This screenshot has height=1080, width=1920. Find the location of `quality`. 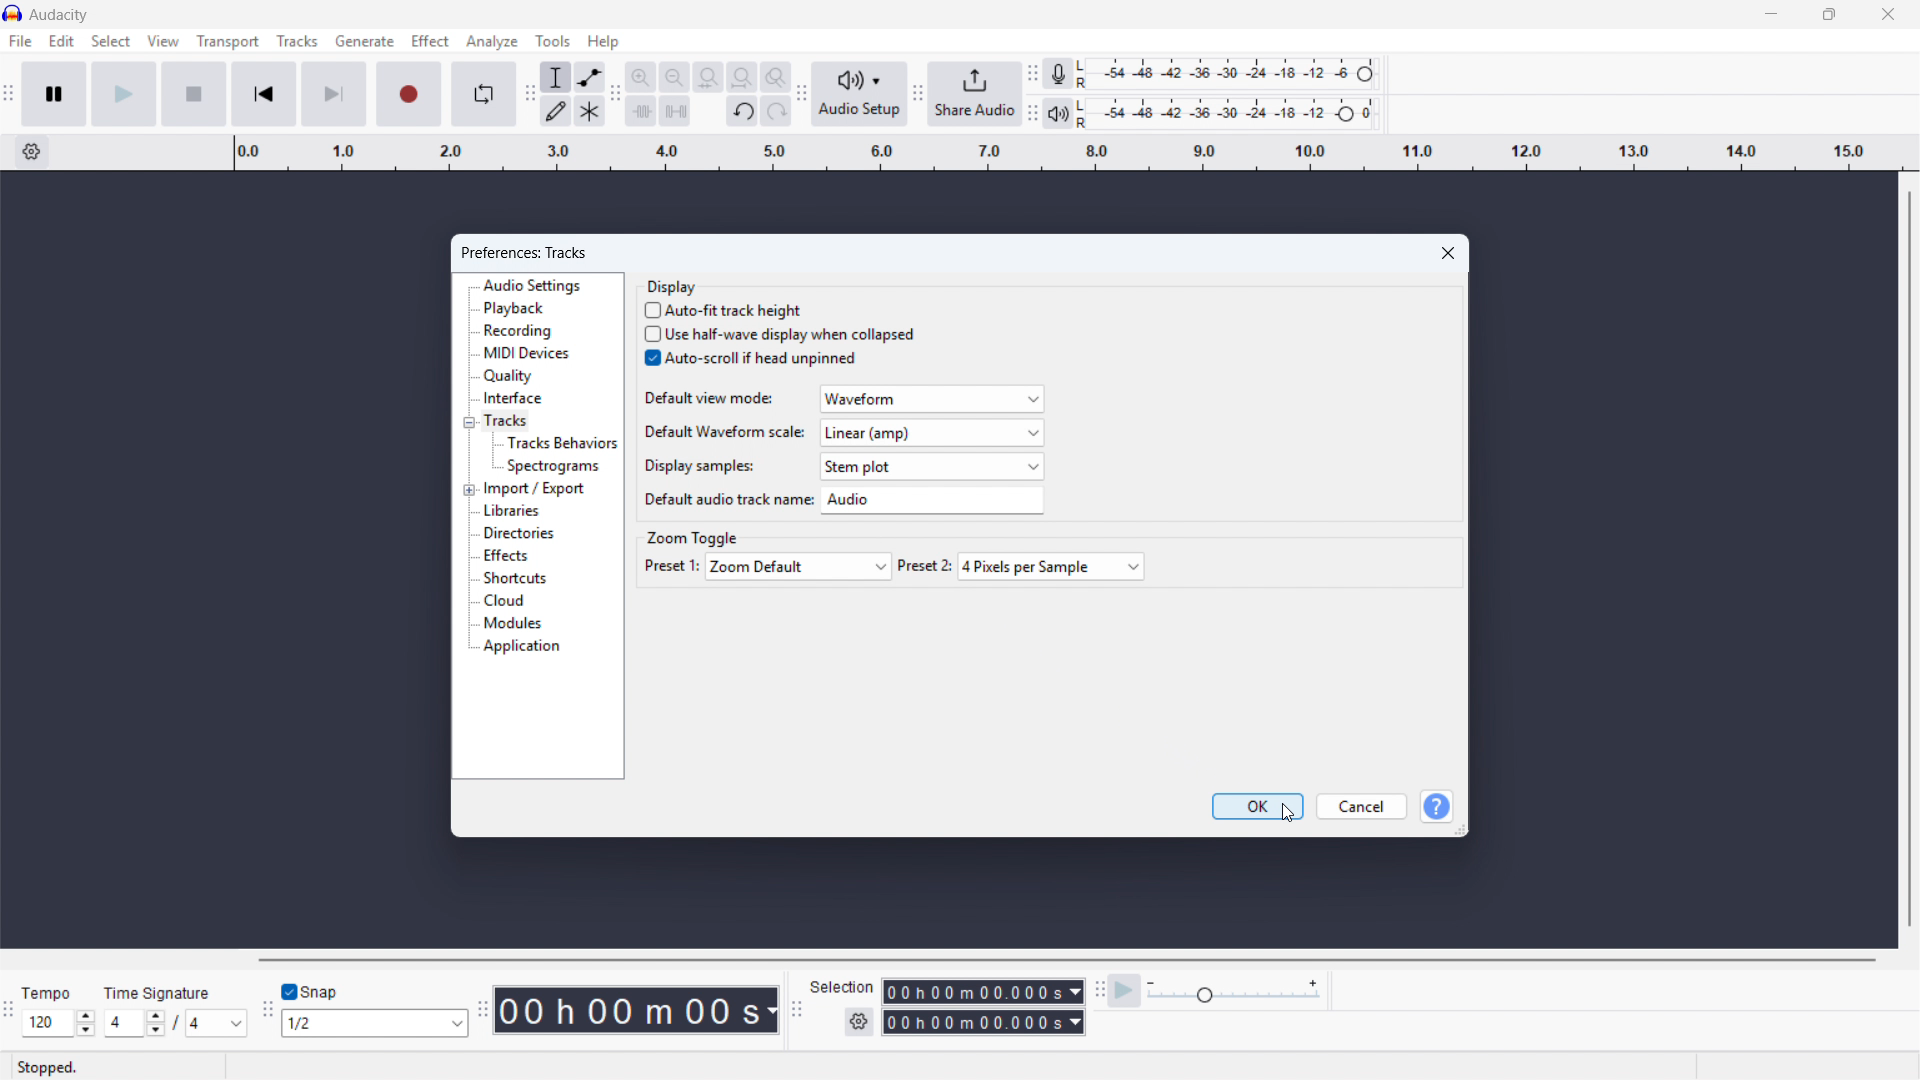

quality is located at coordinates (509, 377).